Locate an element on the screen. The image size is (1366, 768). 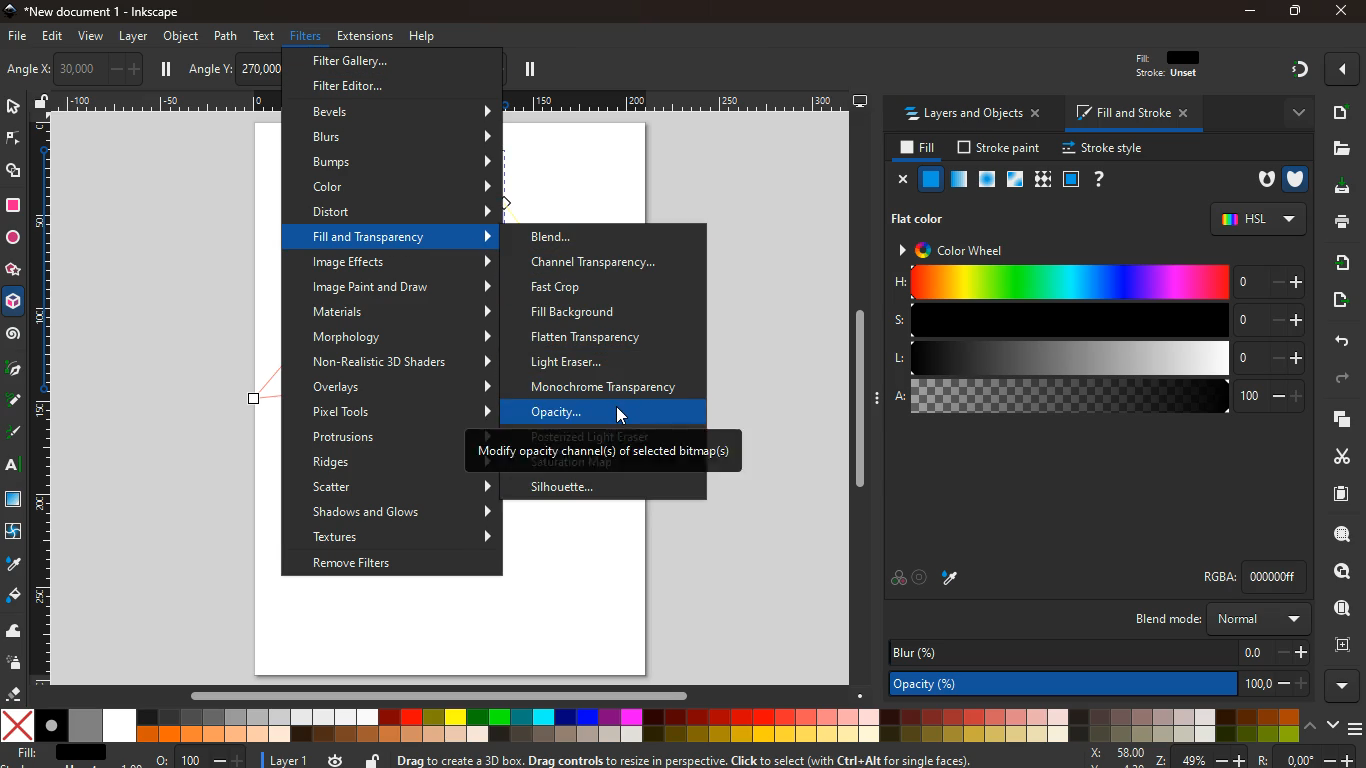
non-realistic 3d is located at coordinates (402, 361).